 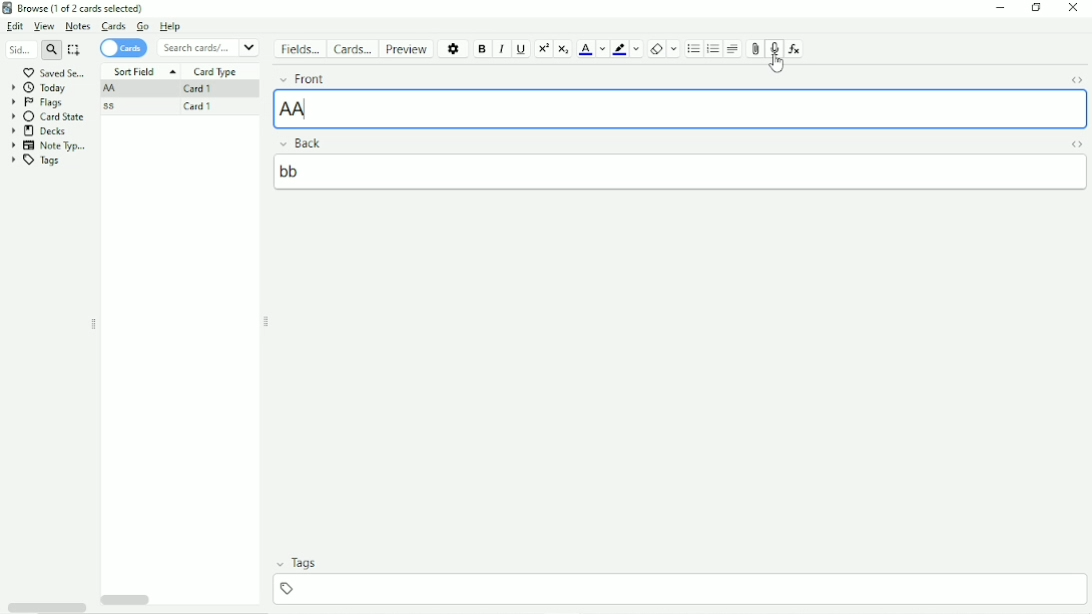 What do you see at coordinates (216, 72) in the screenshot?
I see `Card Type` at bounding box center [216, 72].